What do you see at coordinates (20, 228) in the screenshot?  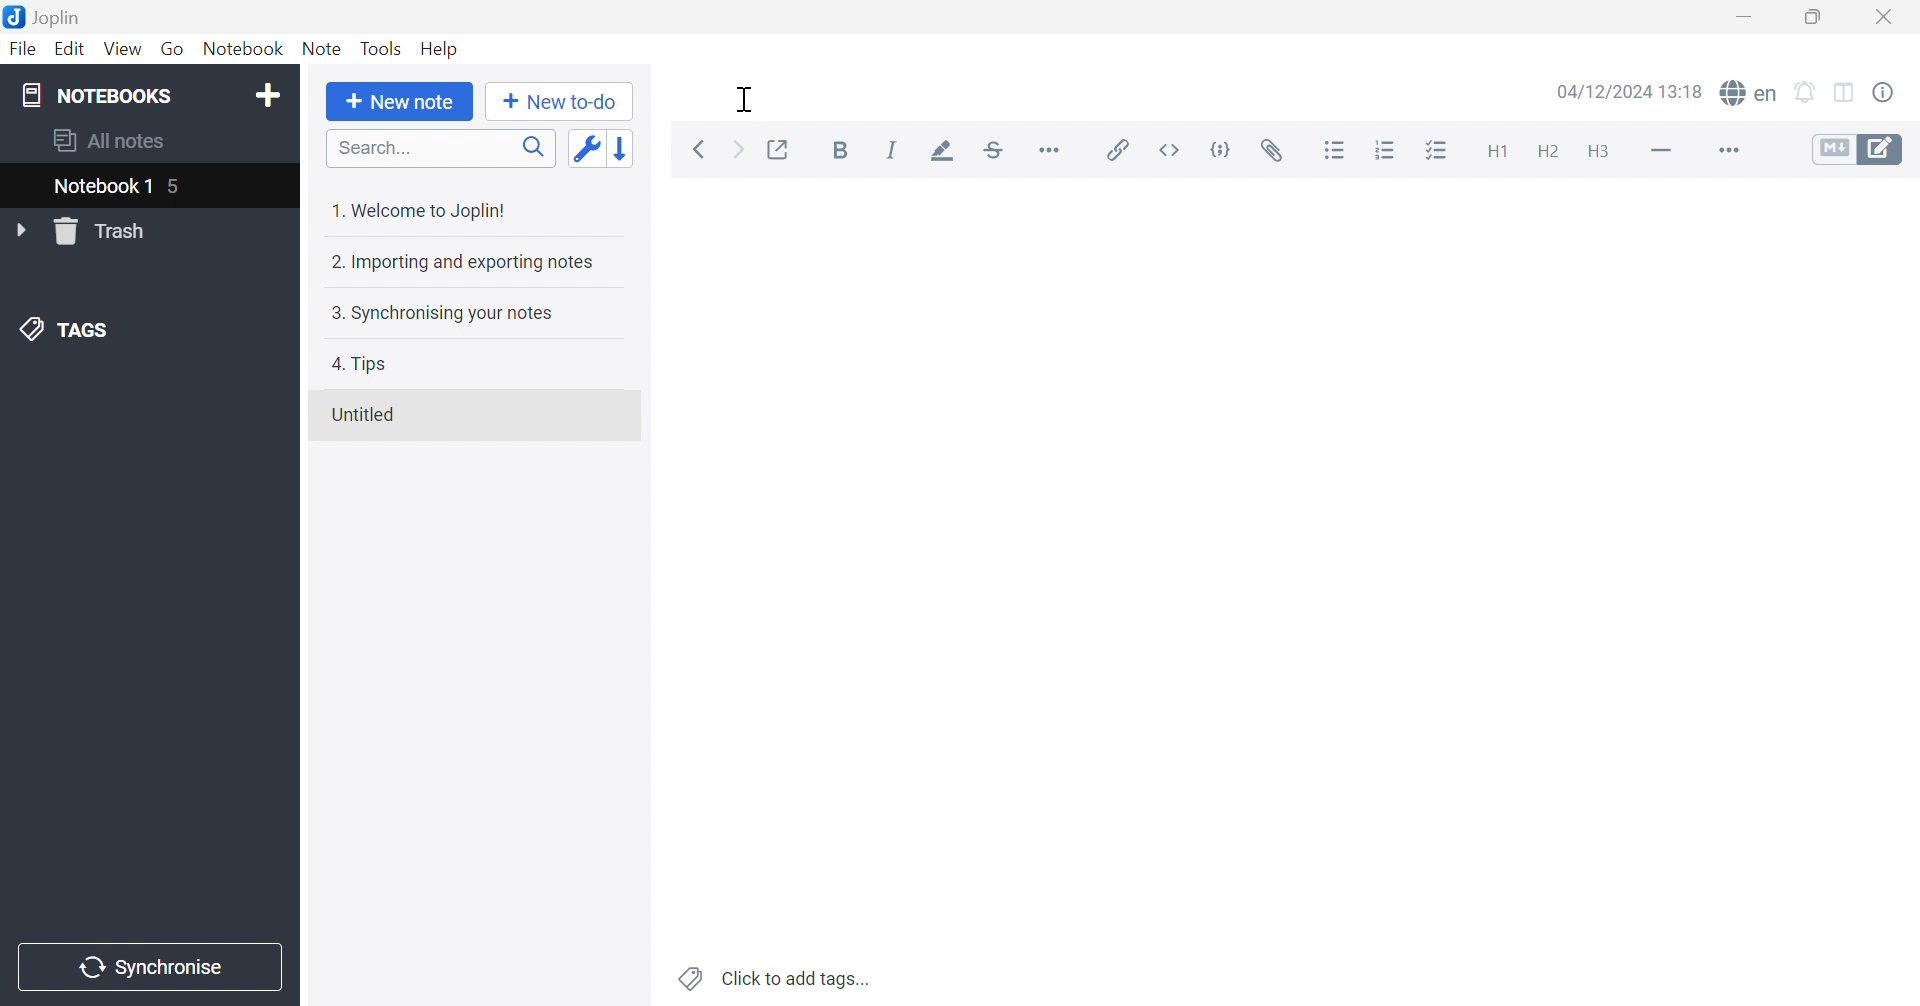 I see `Drop Down` at bounding box center [20, 228].